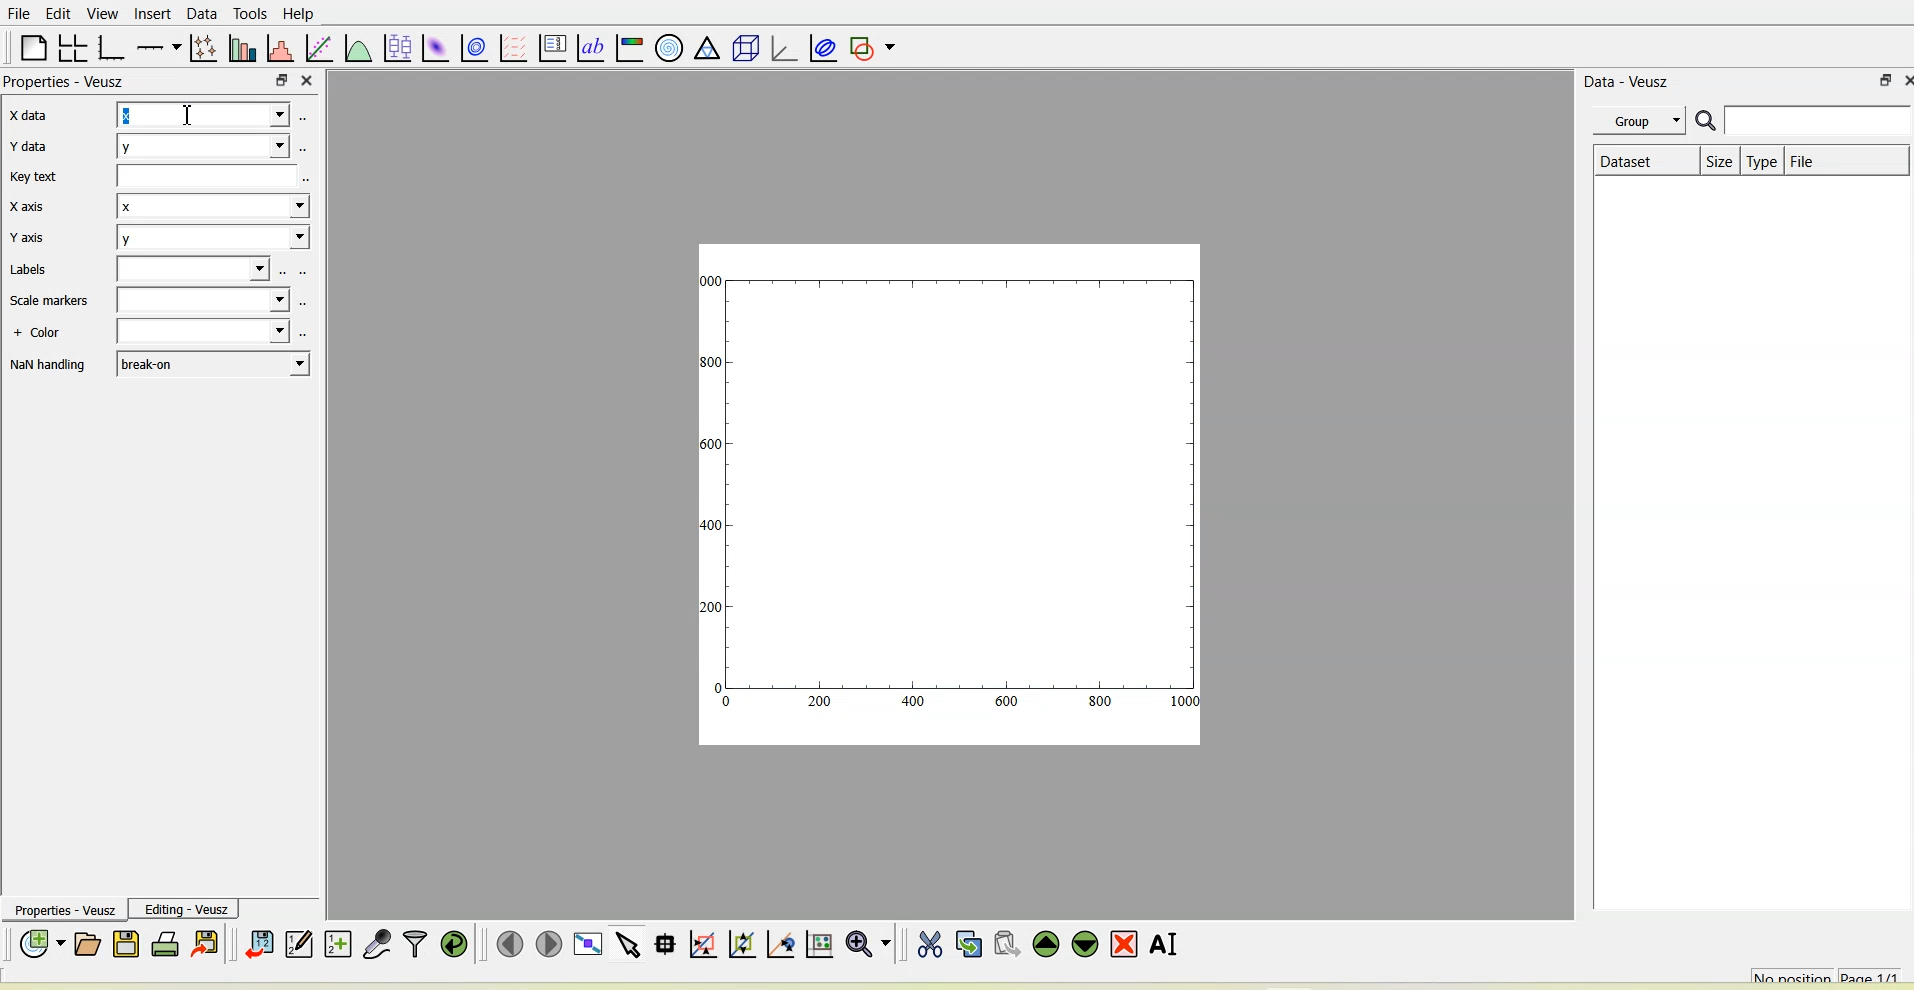 This screenshot has width=1914, height=990. Describe the element at coordinates (110, 48) in the screenshot. I see `Base graph` at that location.